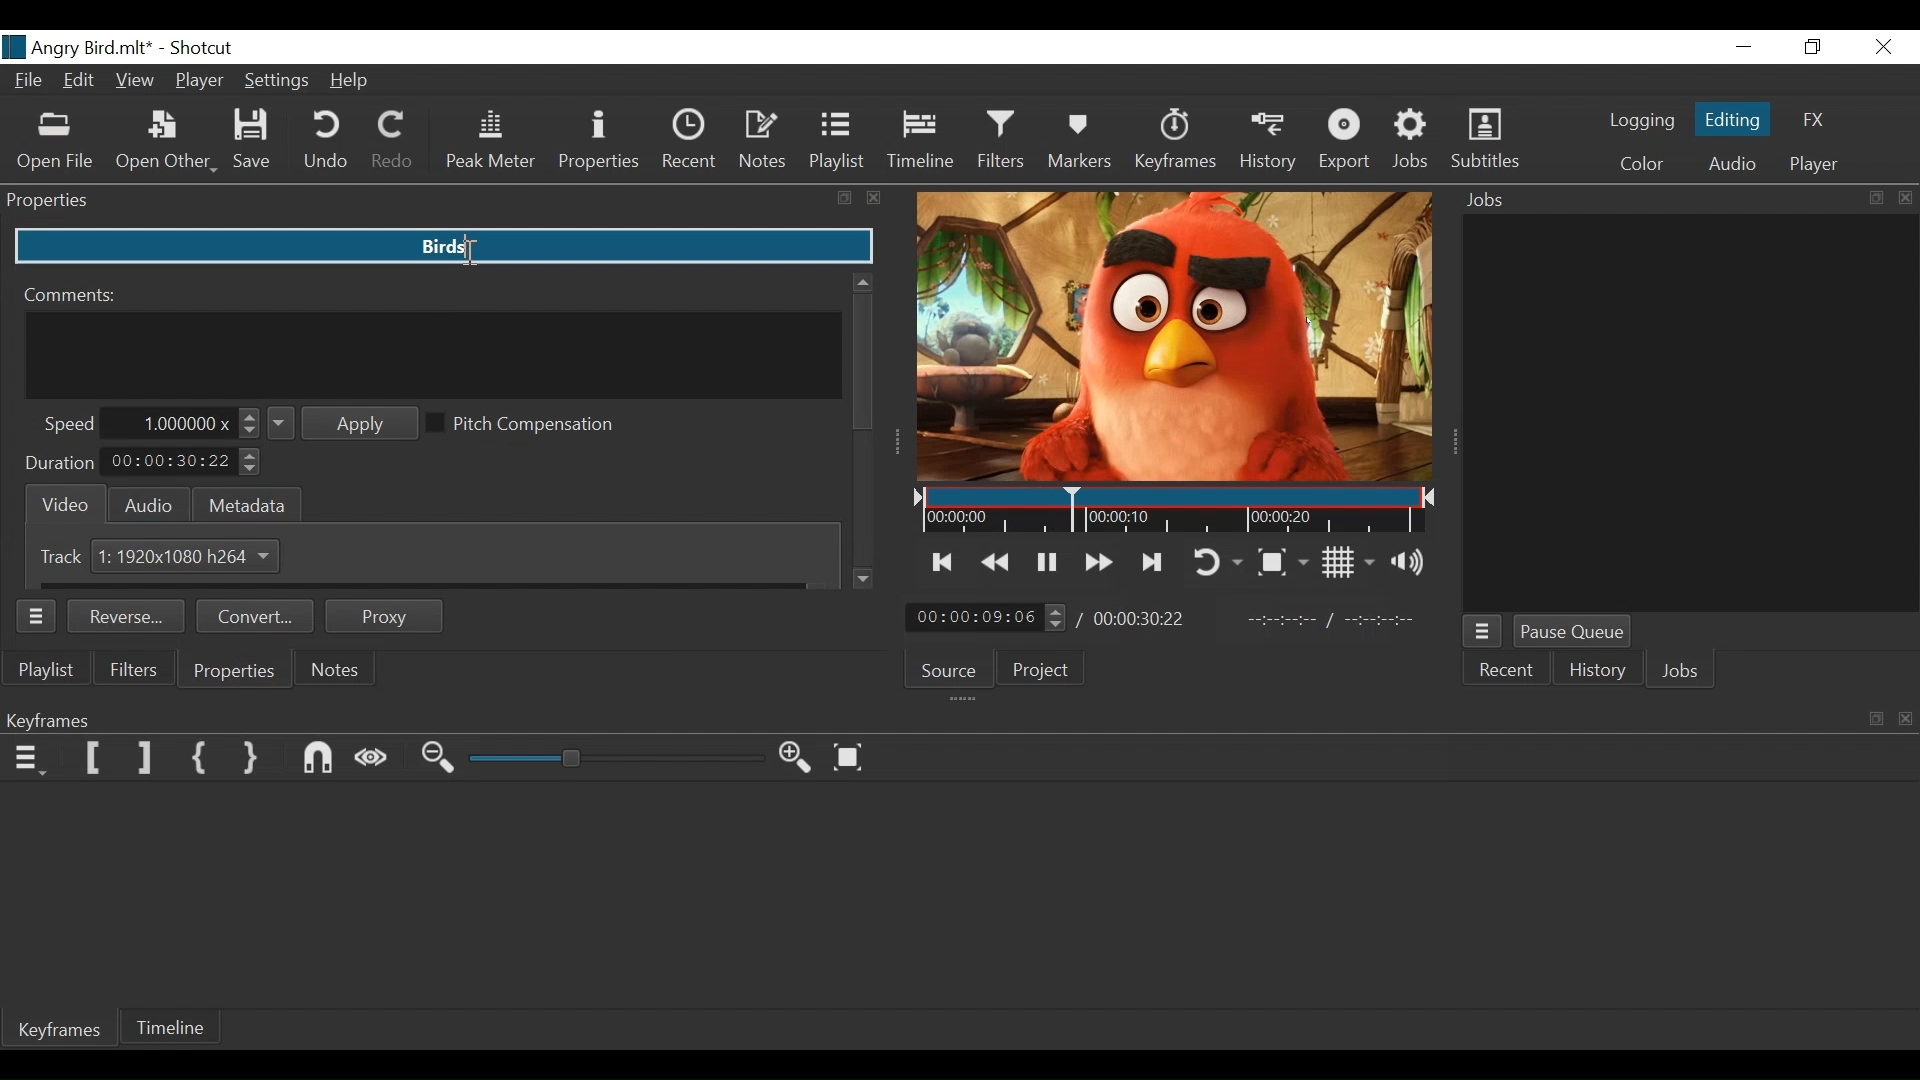 Image resolution: width=1920 pixels, height=1080 pixels. I want to click on Recent, so click(691, 140).